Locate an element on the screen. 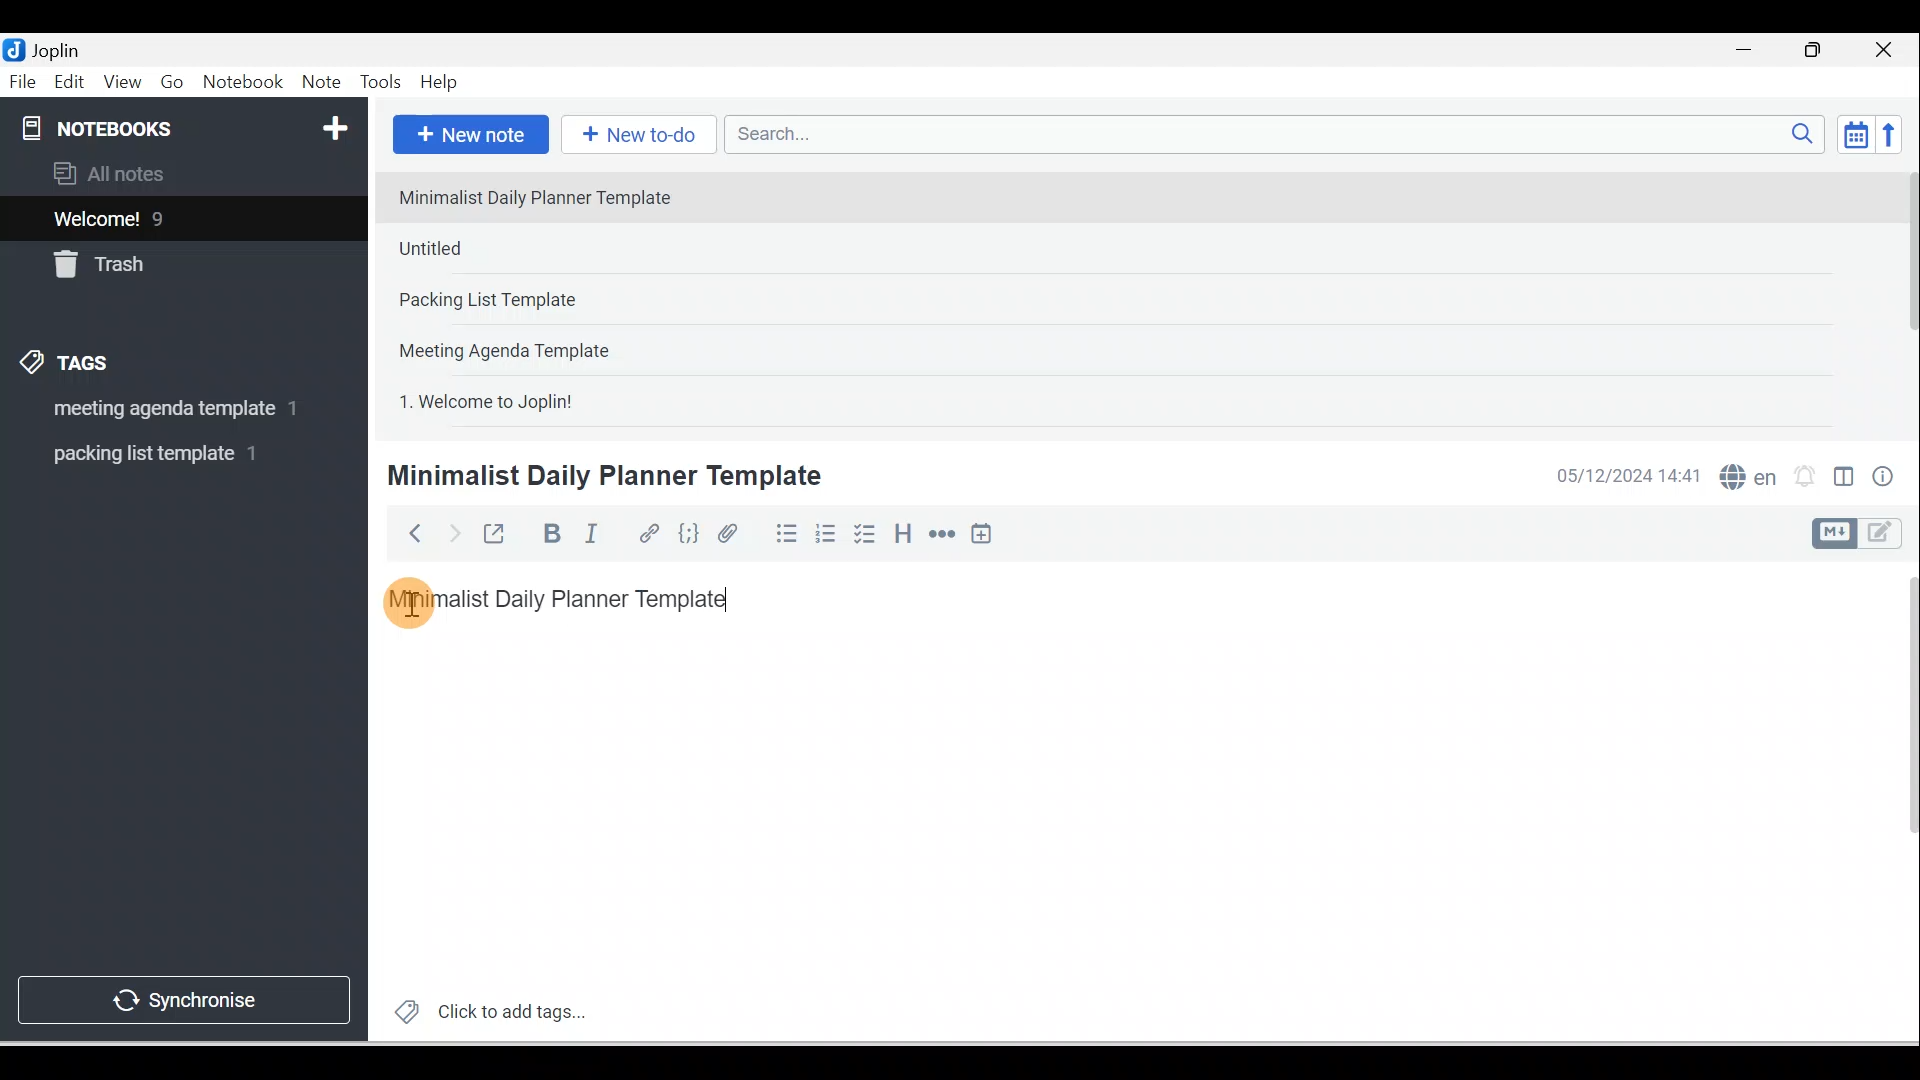 The image size is (1920, 1080). Bold is located at coordinates (549, 534).